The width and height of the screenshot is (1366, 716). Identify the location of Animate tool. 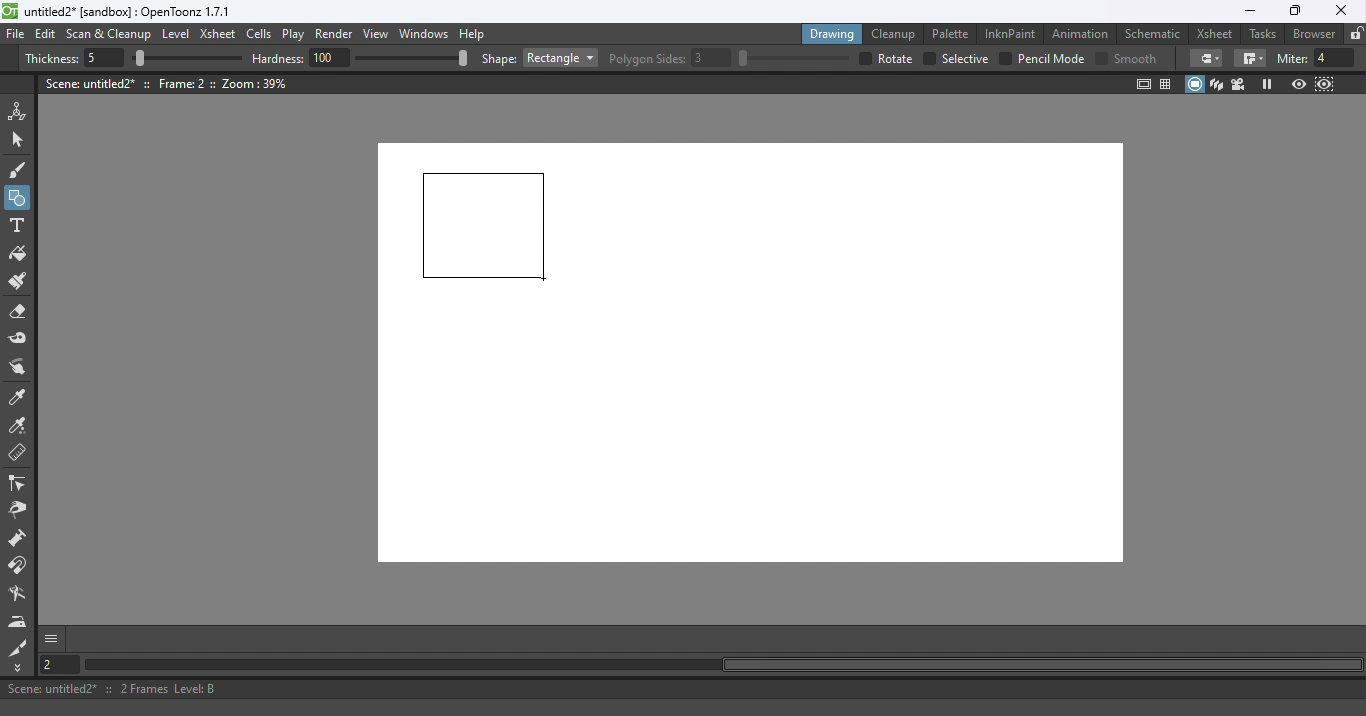
(21, 111).